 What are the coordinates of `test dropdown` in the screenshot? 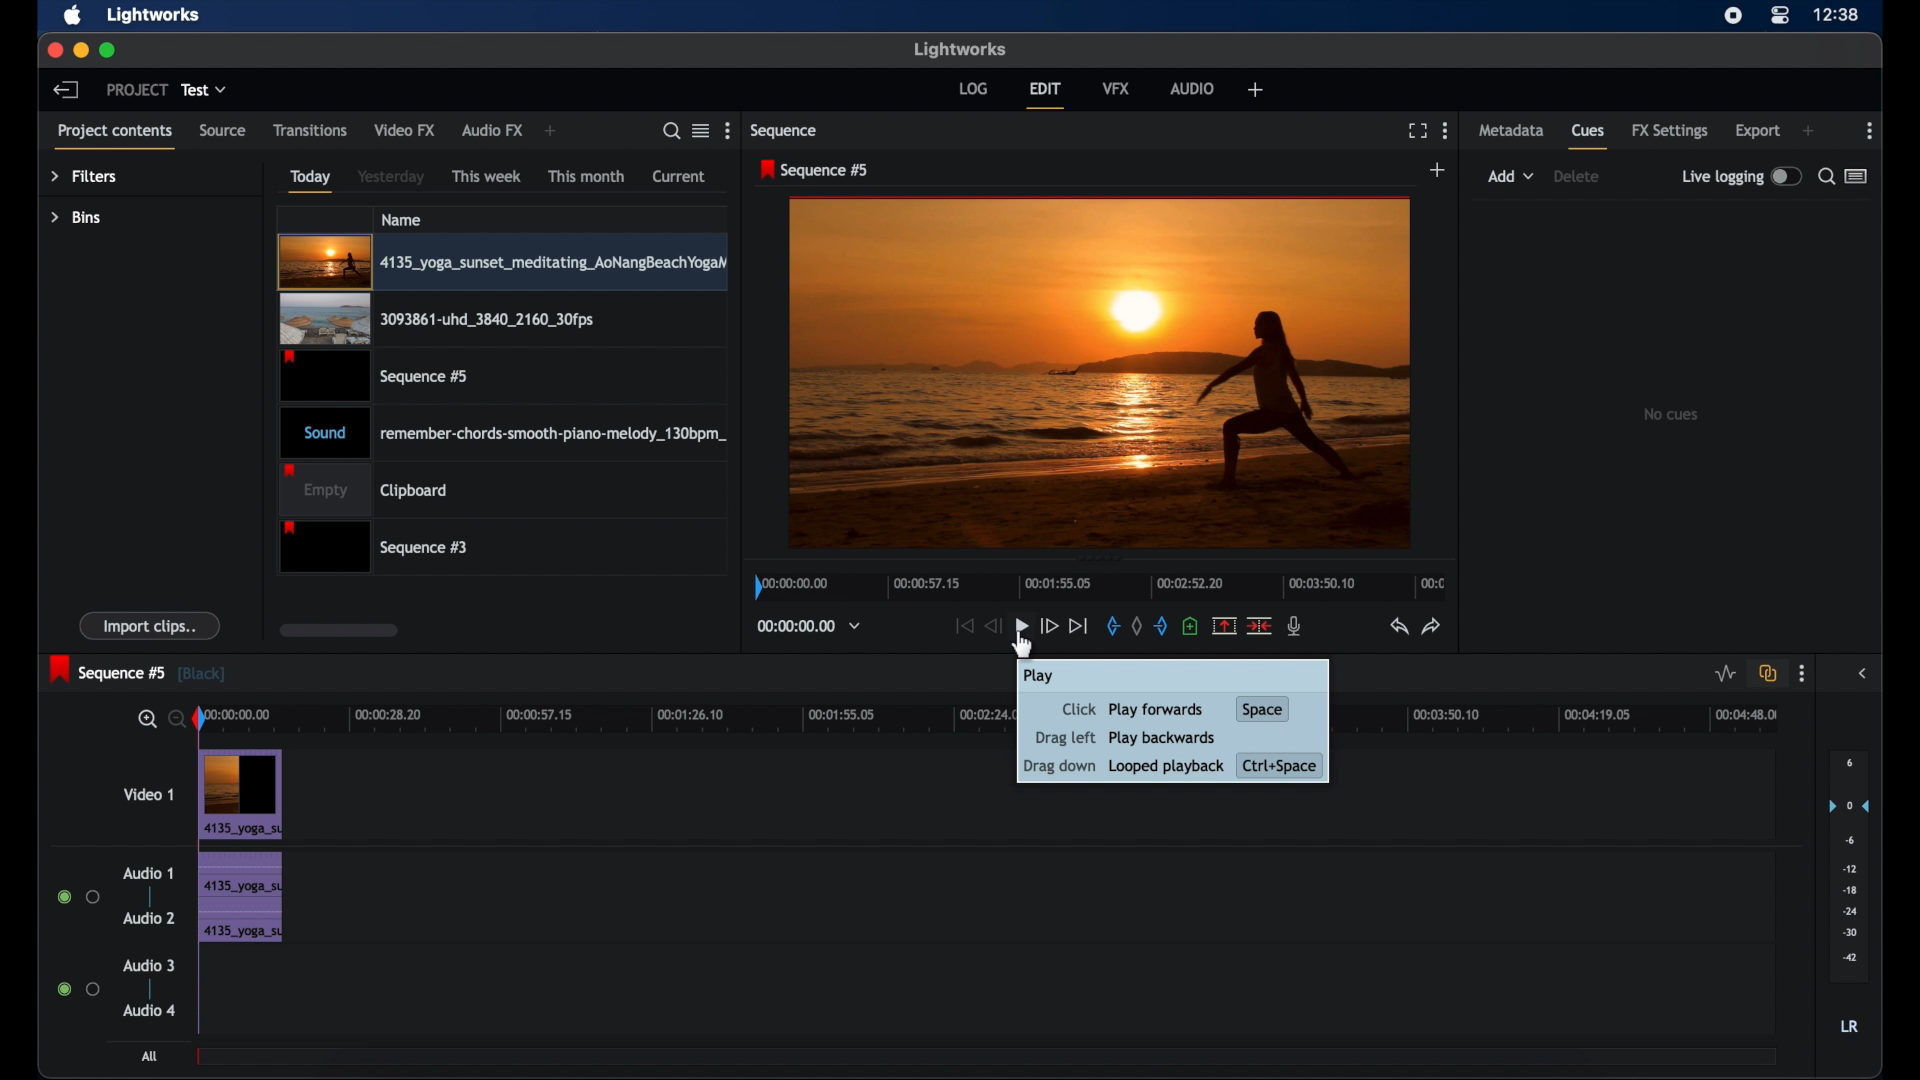 It's located at (205, 89).